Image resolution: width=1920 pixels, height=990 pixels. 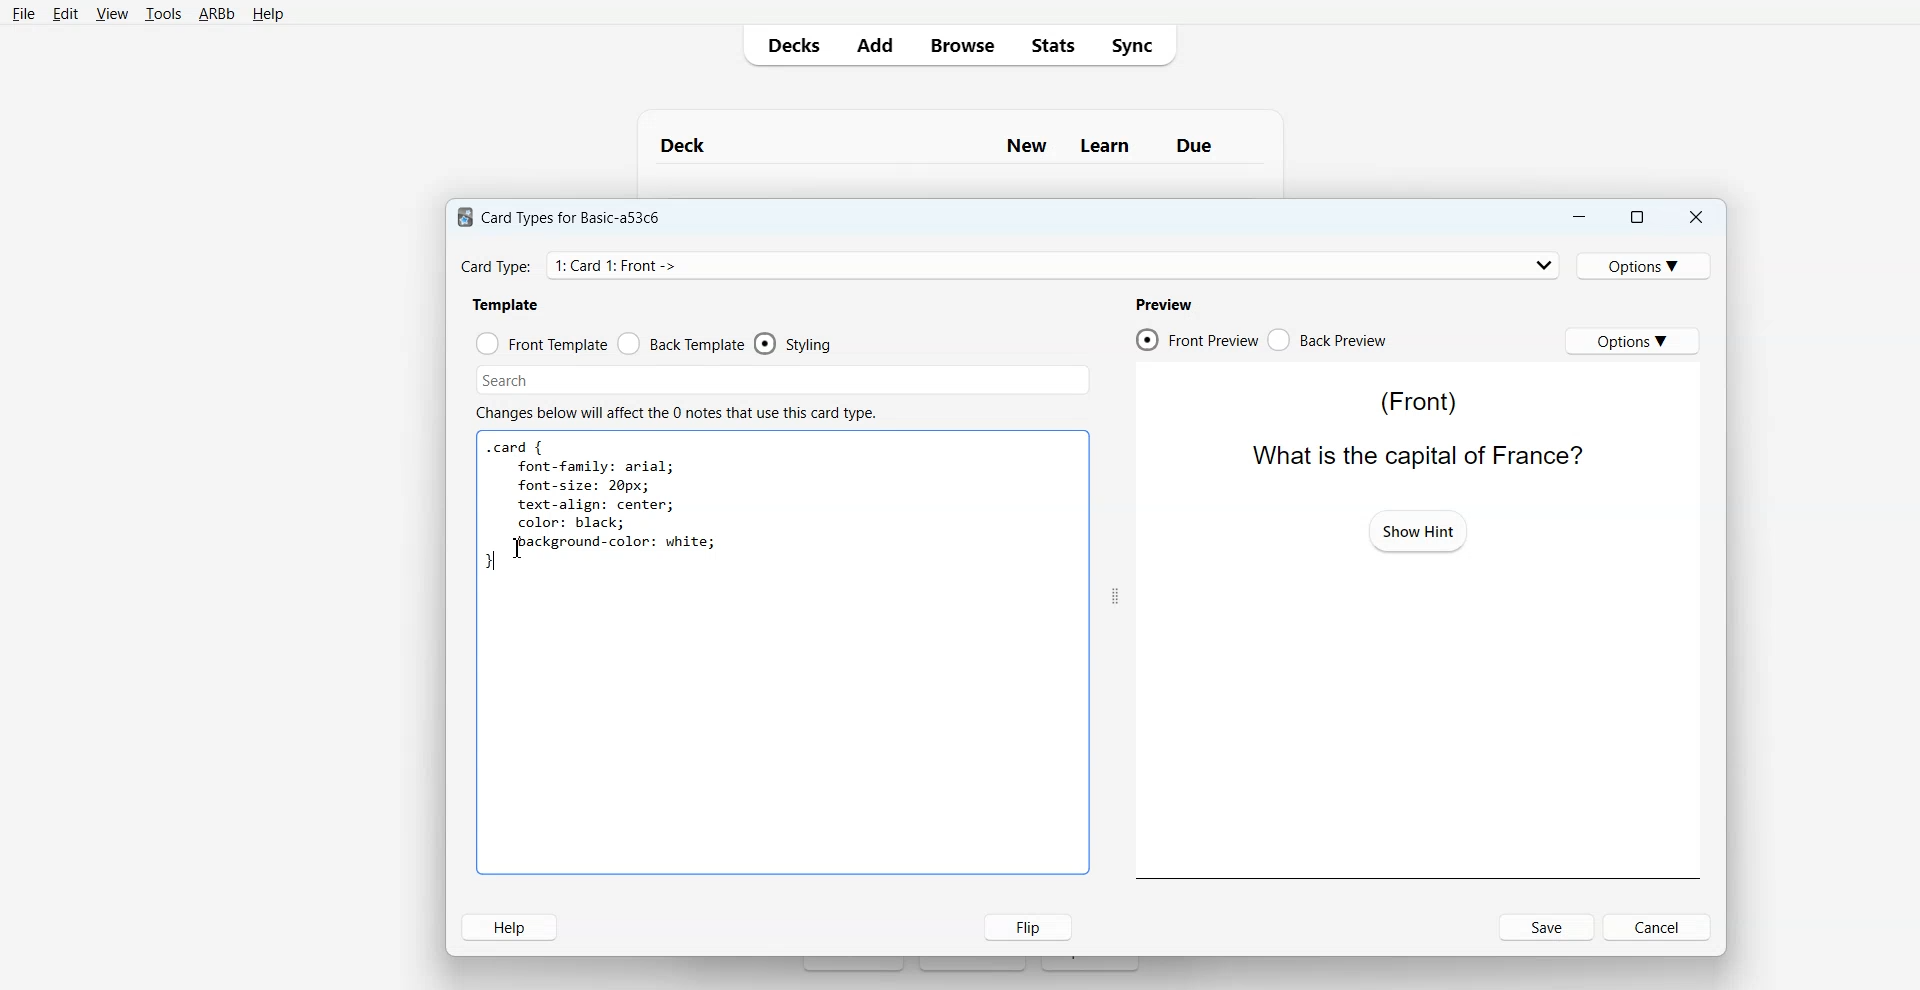 What do you see at coordinates (268, 15) in the screenshot?
I see `Help` at bounding box center [268, 15].